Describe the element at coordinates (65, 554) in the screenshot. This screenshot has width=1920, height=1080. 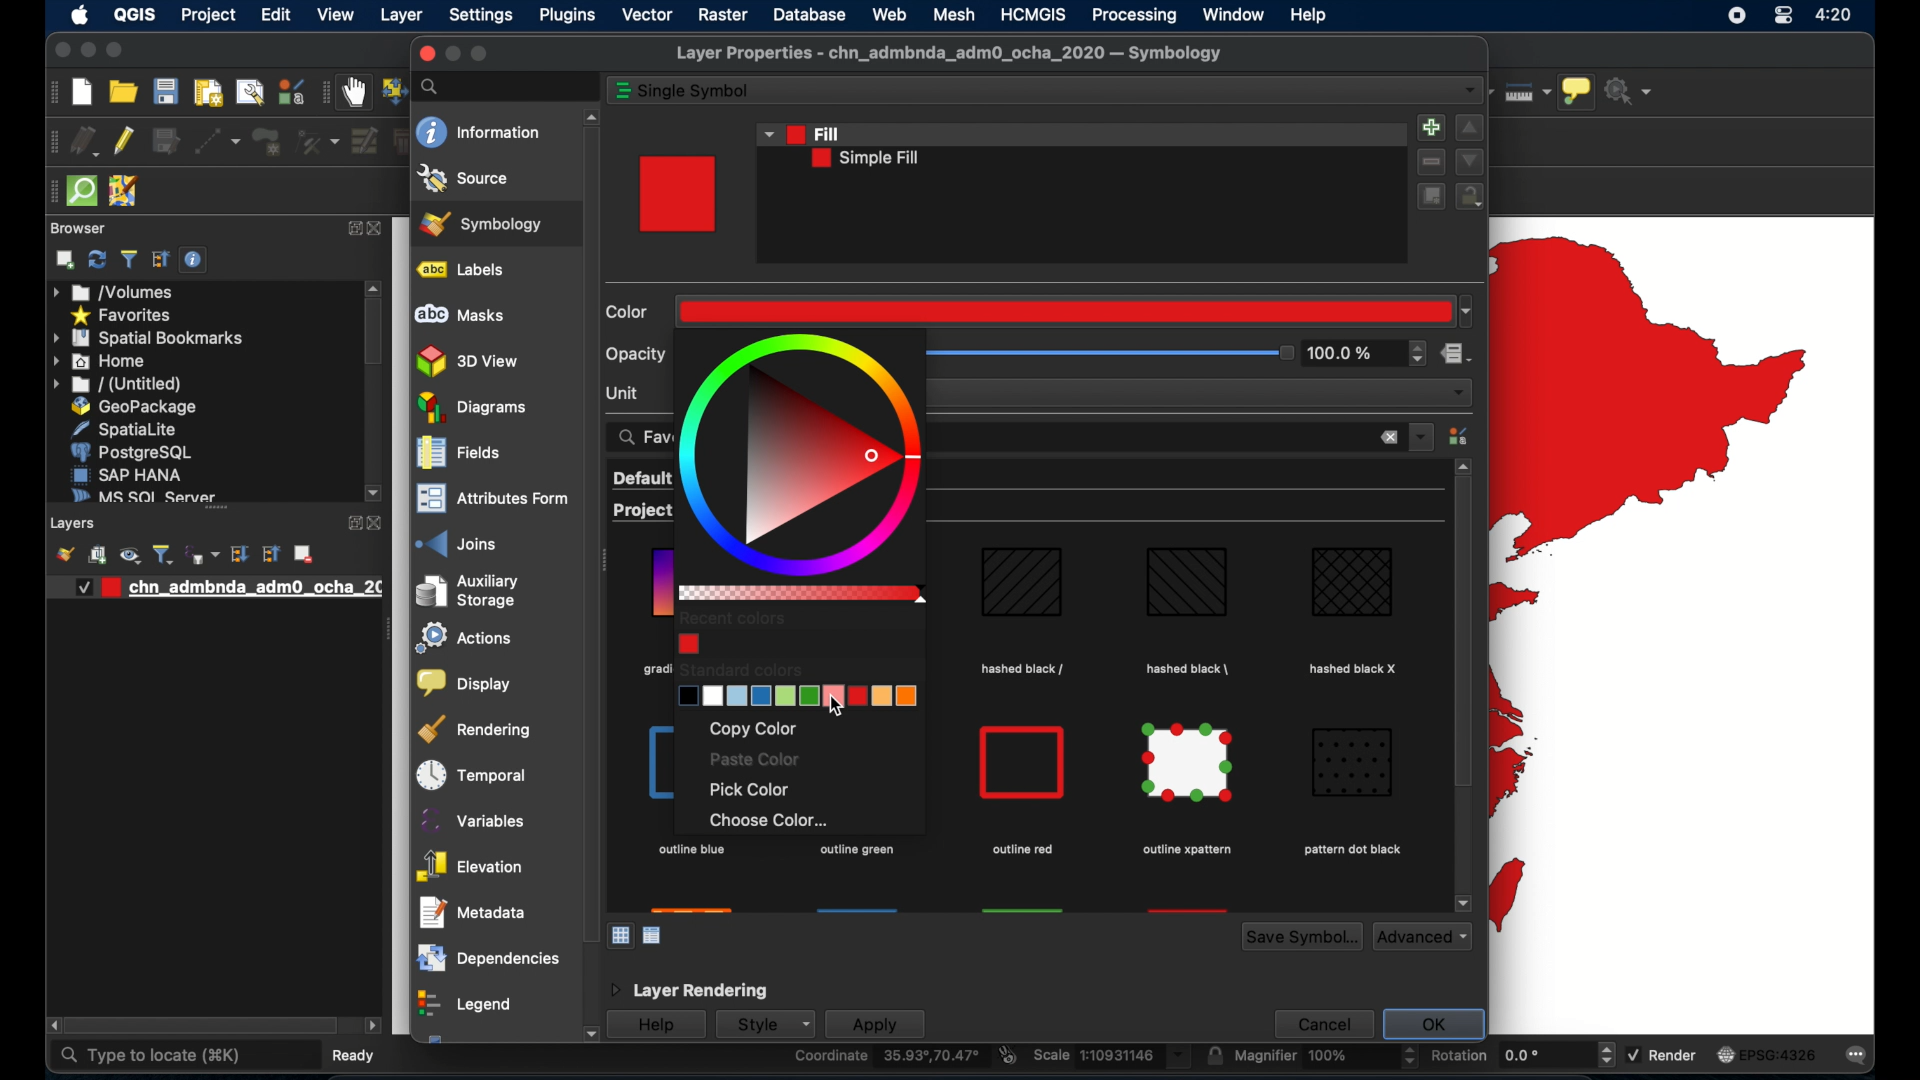
I see `open layer styling panel` at that location.